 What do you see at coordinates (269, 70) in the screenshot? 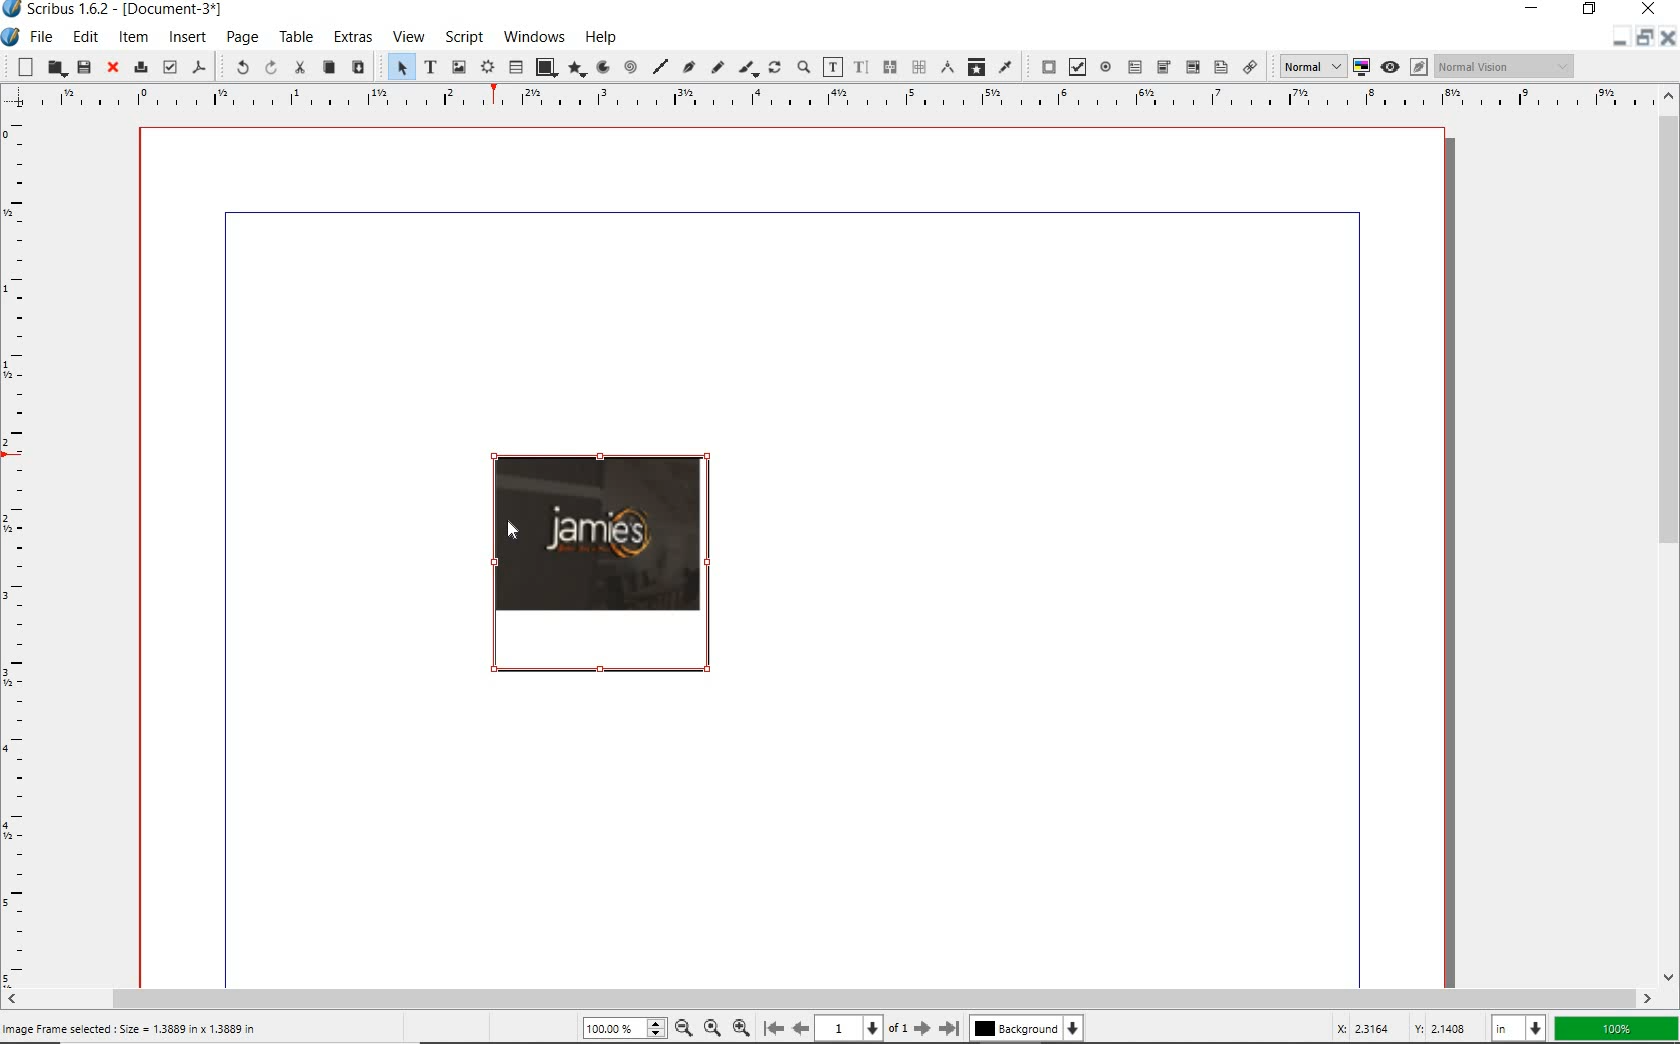
I see `REDO` at bounding box center [269, 70].